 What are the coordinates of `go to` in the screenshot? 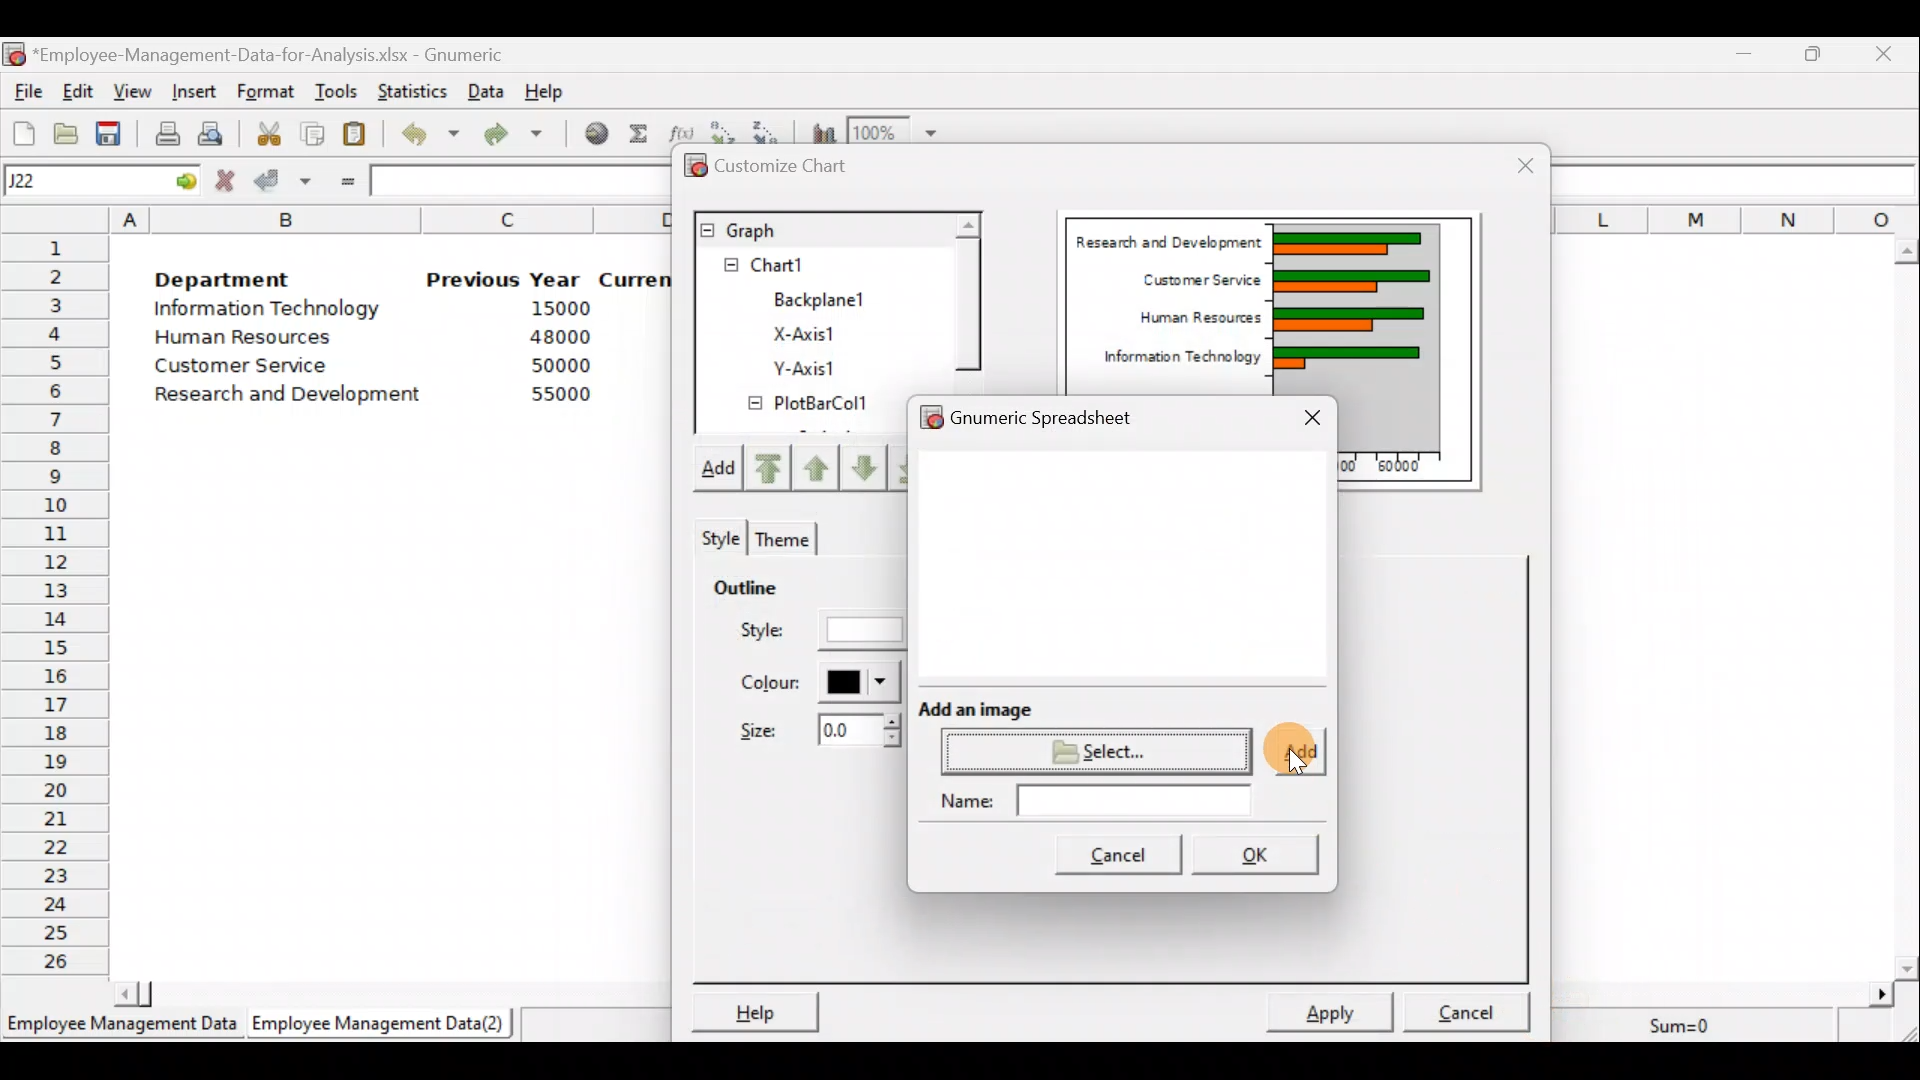 It's located at (184, 181).